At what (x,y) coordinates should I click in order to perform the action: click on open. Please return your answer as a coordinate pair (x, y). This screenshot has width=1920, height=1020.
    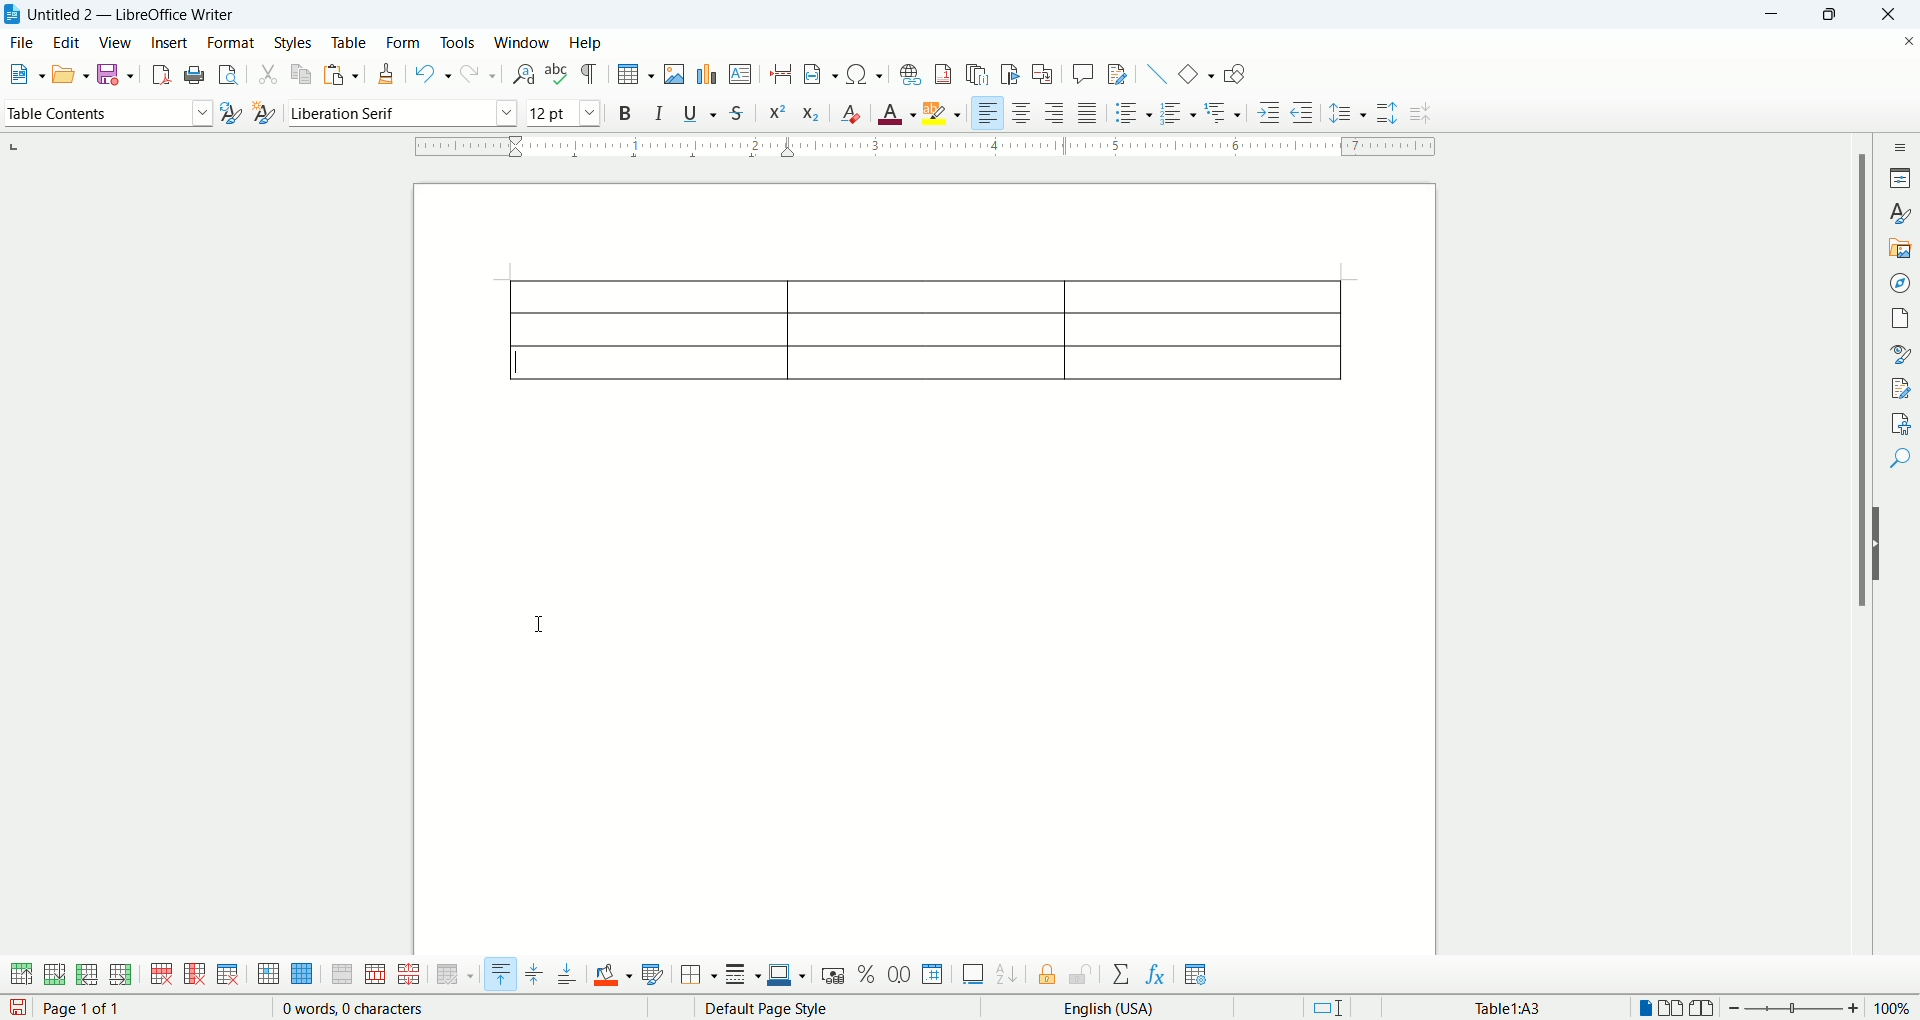
    Looking at the image, I should click on (71, 76).